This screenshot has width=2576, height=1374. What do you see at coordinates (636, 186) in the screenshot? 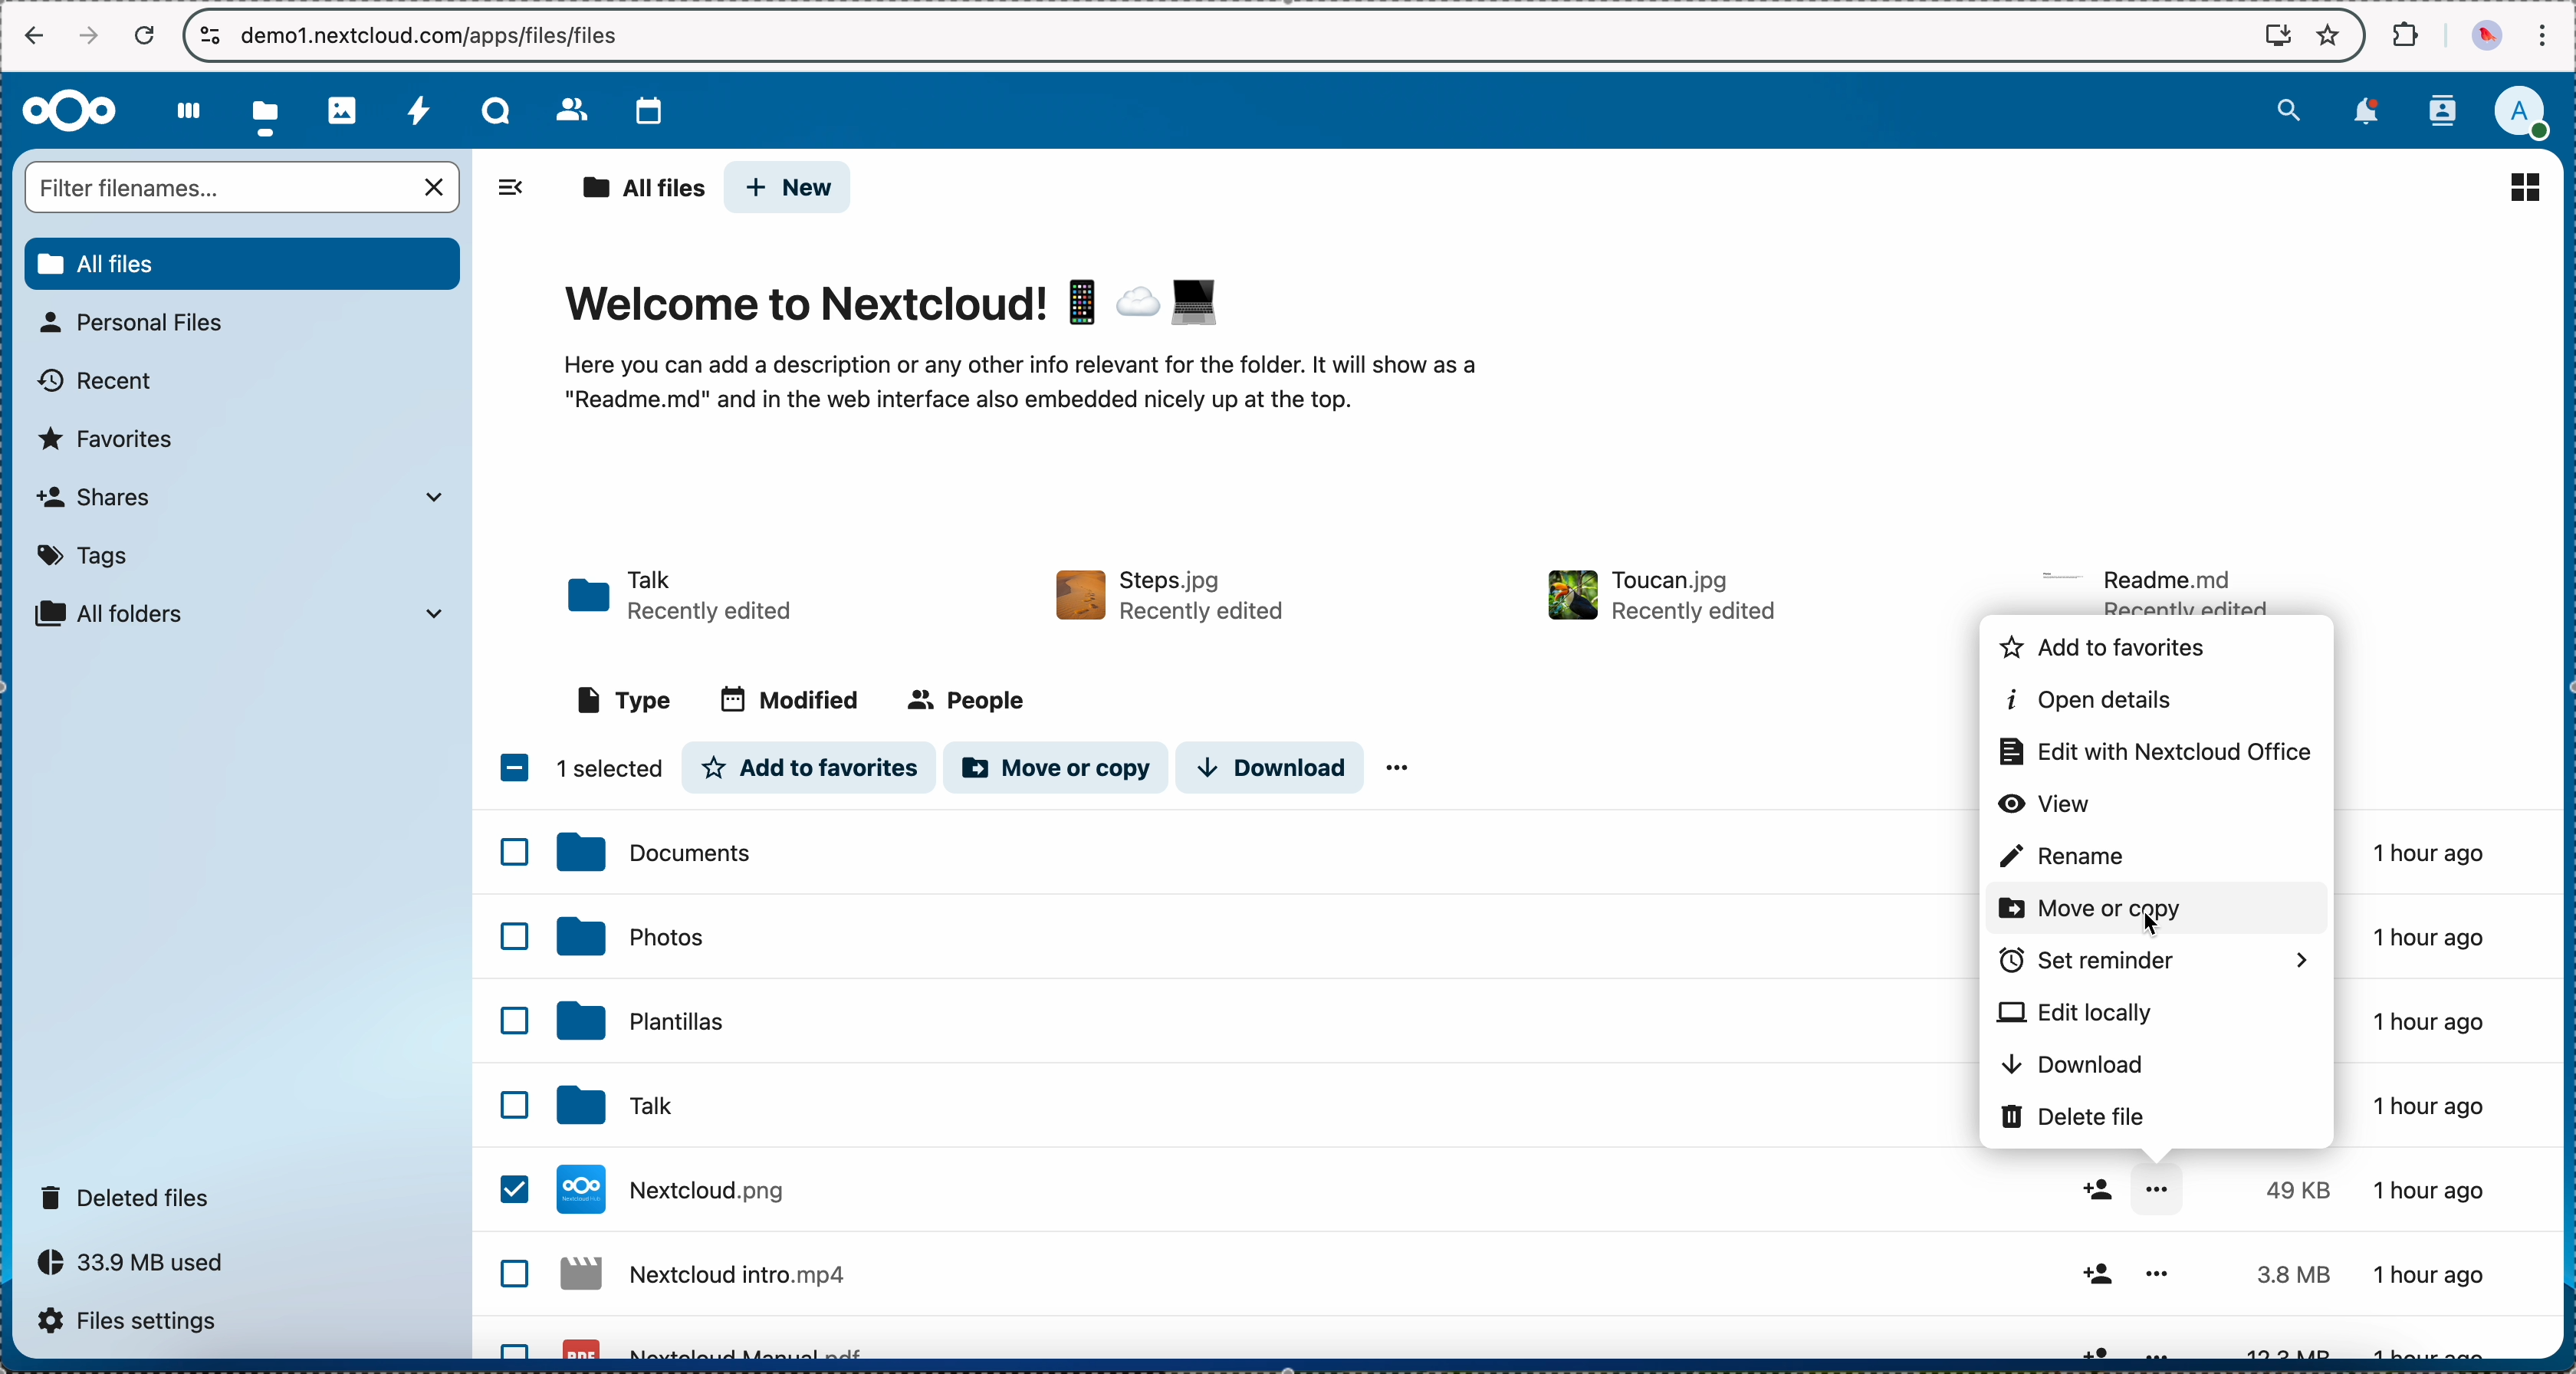
I see `all files` at bounding box center [636, 186].